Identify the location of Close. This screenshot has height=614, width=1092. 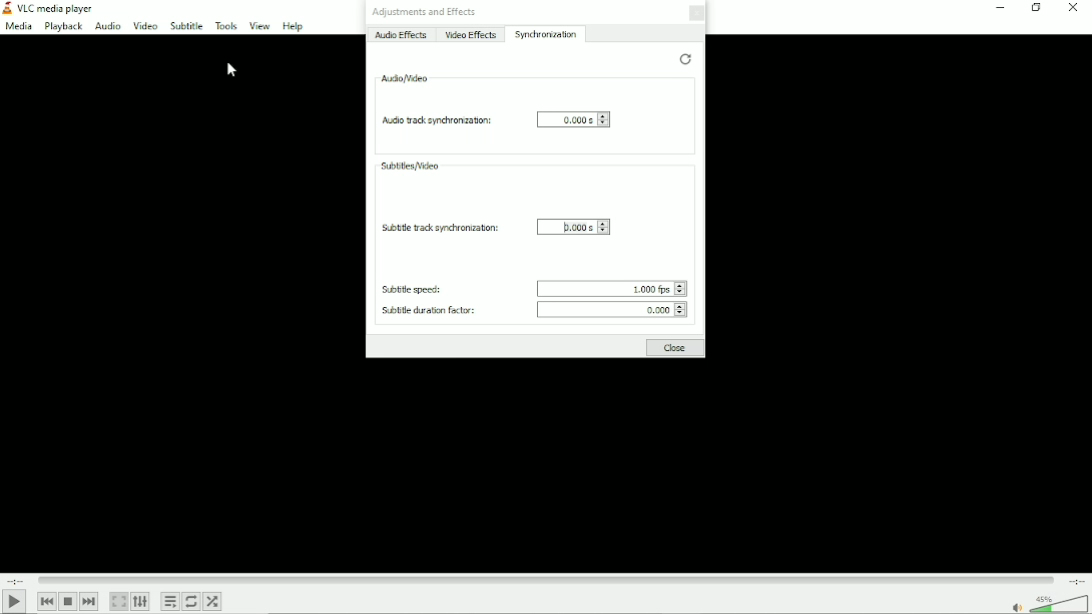
(697, 14).